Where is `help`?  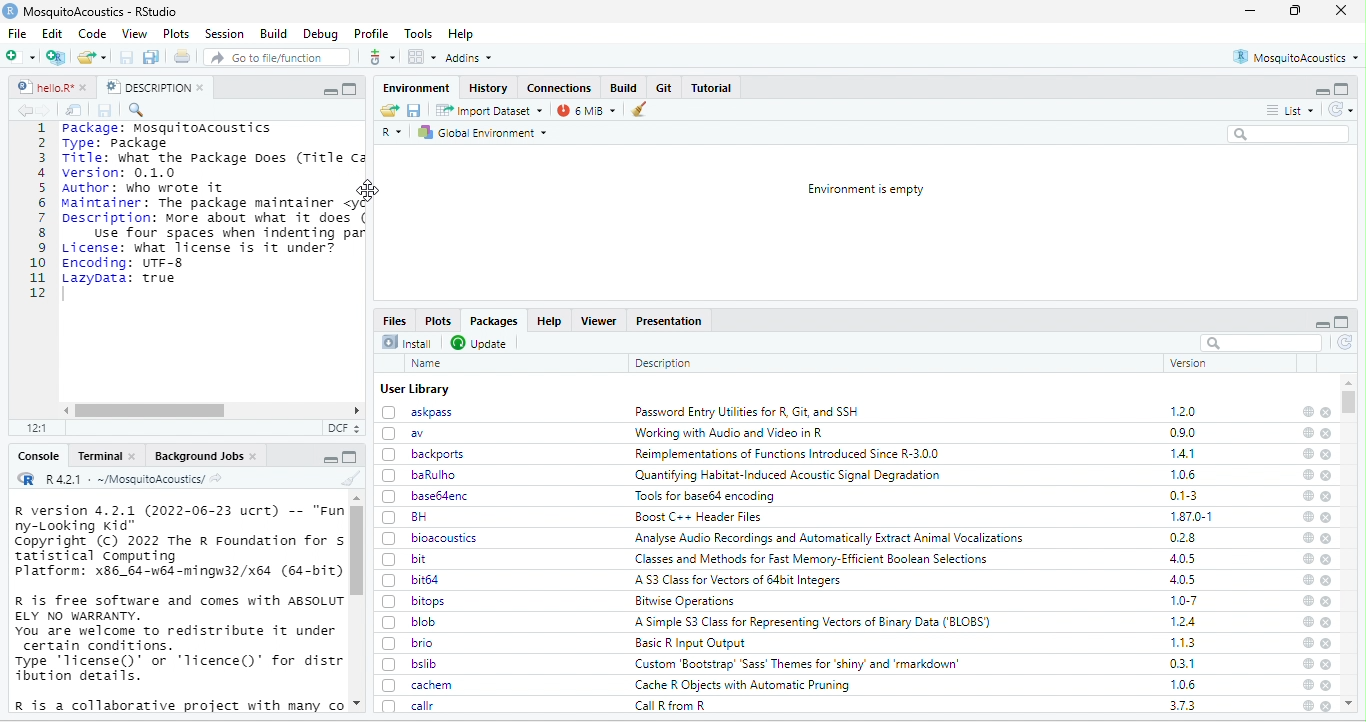
help is located at coordinates (1306, 517).